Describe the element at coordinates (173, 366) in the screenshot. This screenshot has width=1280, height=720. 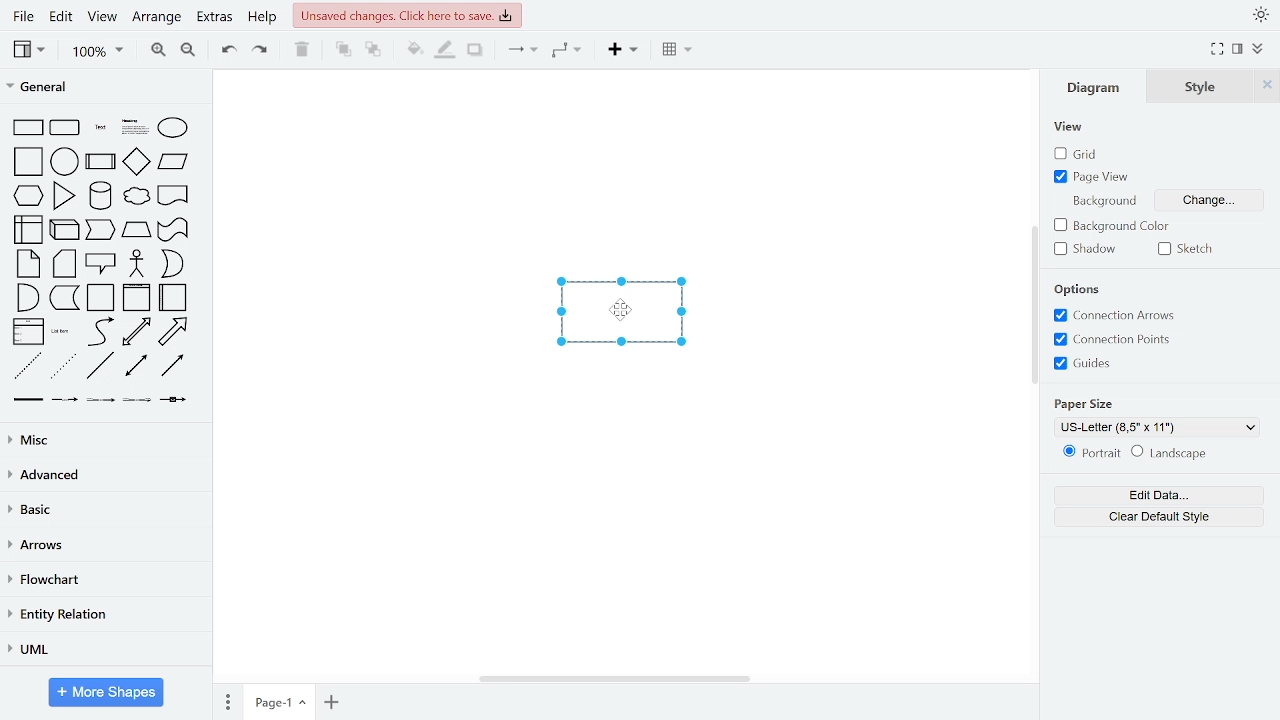
I see `general shapes` at that location.